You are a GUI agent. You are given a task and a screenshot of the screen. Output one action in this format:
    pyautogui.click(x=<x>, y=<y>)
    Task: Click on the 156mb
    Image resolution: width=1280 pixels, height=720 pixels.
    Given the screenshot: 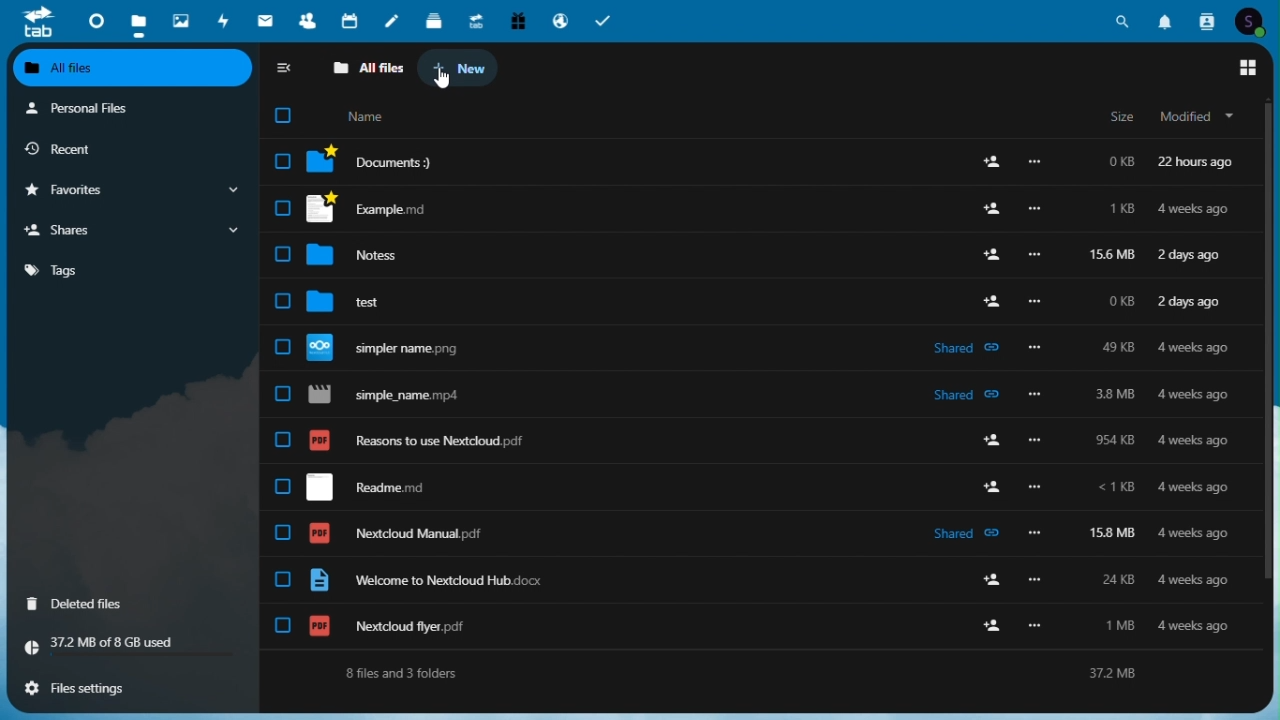 What is the action you would take?
    pyautogui.click(x=1115, y=255)
    